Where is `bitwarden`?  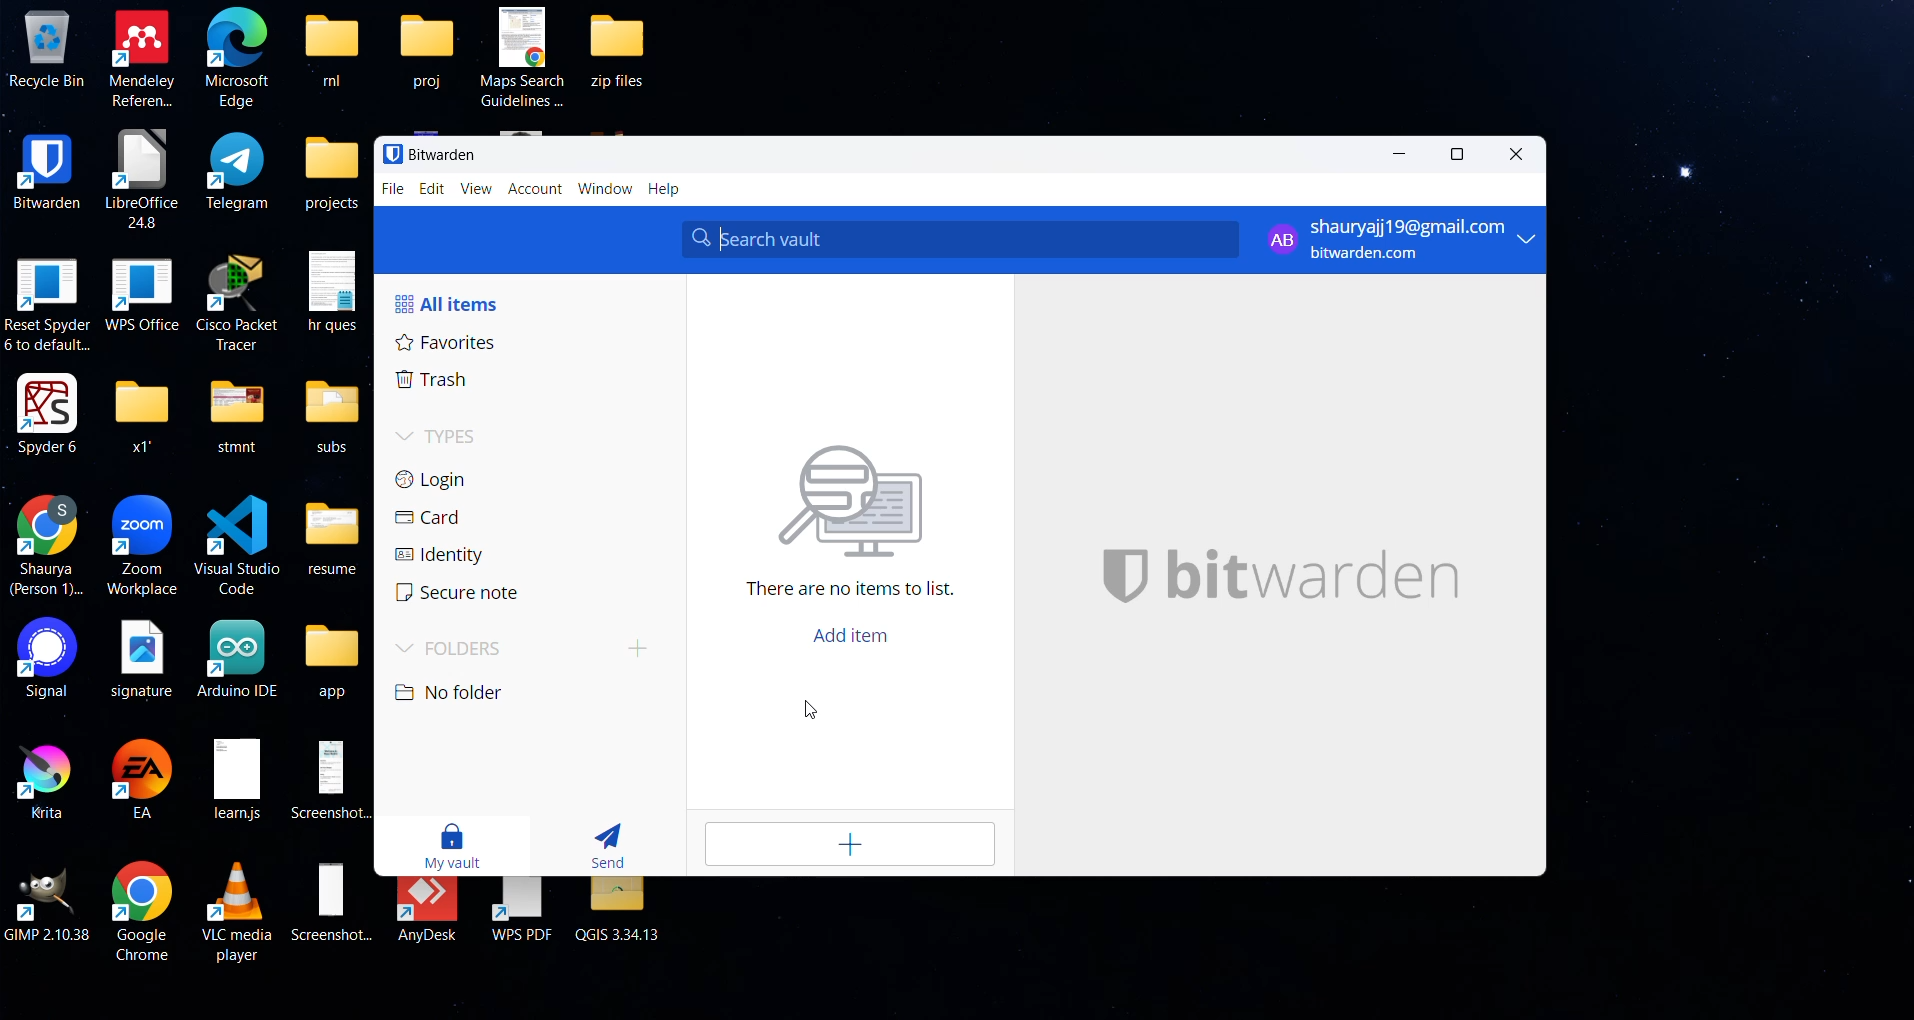
bitwarden is located at coordinates (1285, 576).